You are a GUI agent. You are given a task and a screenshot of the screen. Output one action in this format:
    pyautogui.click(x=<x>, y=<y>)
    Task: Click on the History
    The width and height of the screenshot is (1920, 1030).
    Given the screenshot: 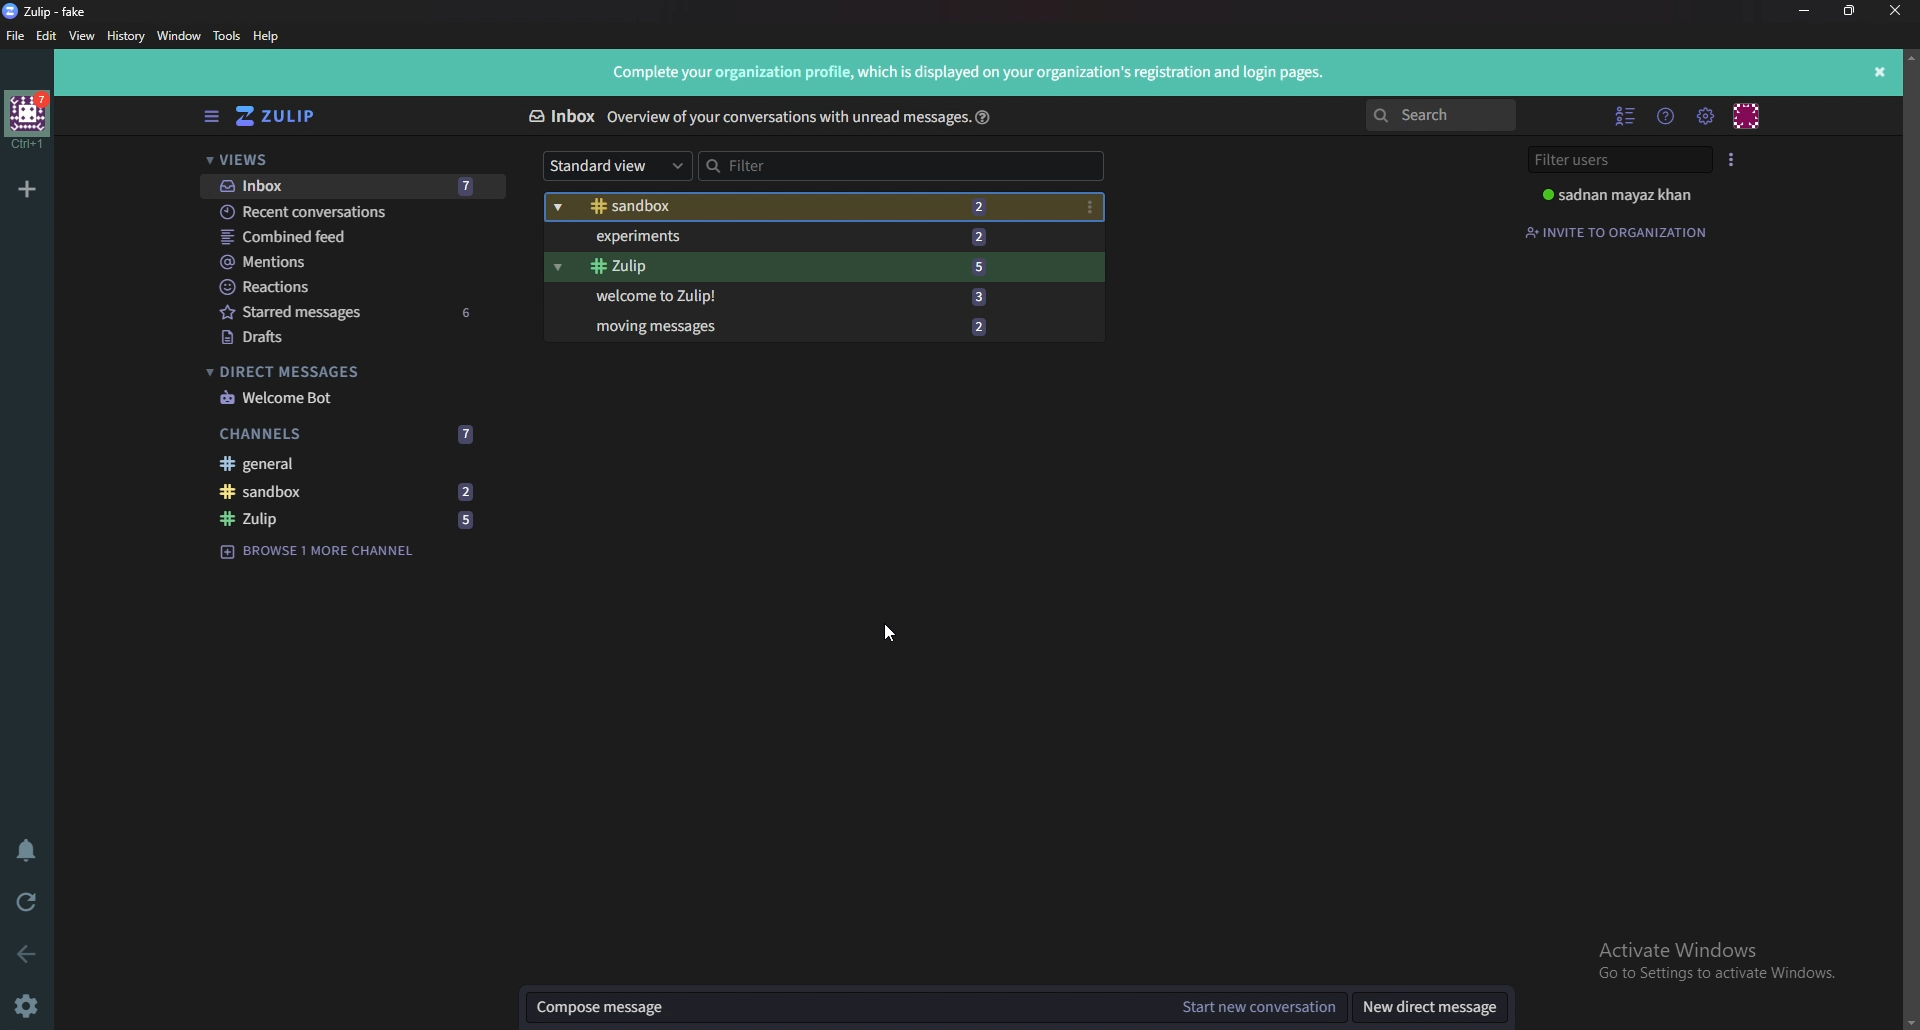 What is the action you would take?
    pyautogui.click(x=123, y=36)
    